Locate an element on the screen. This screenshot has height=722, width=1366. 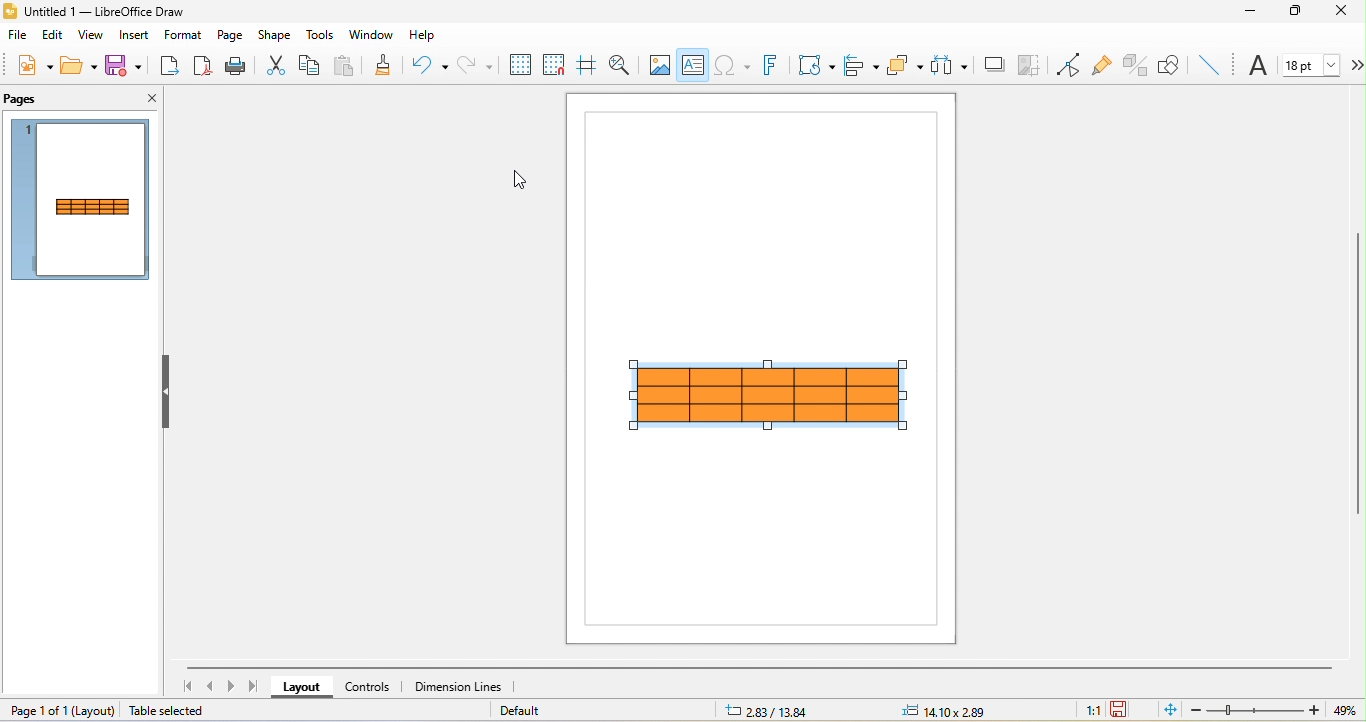
image is located at coordinates (659, 65).